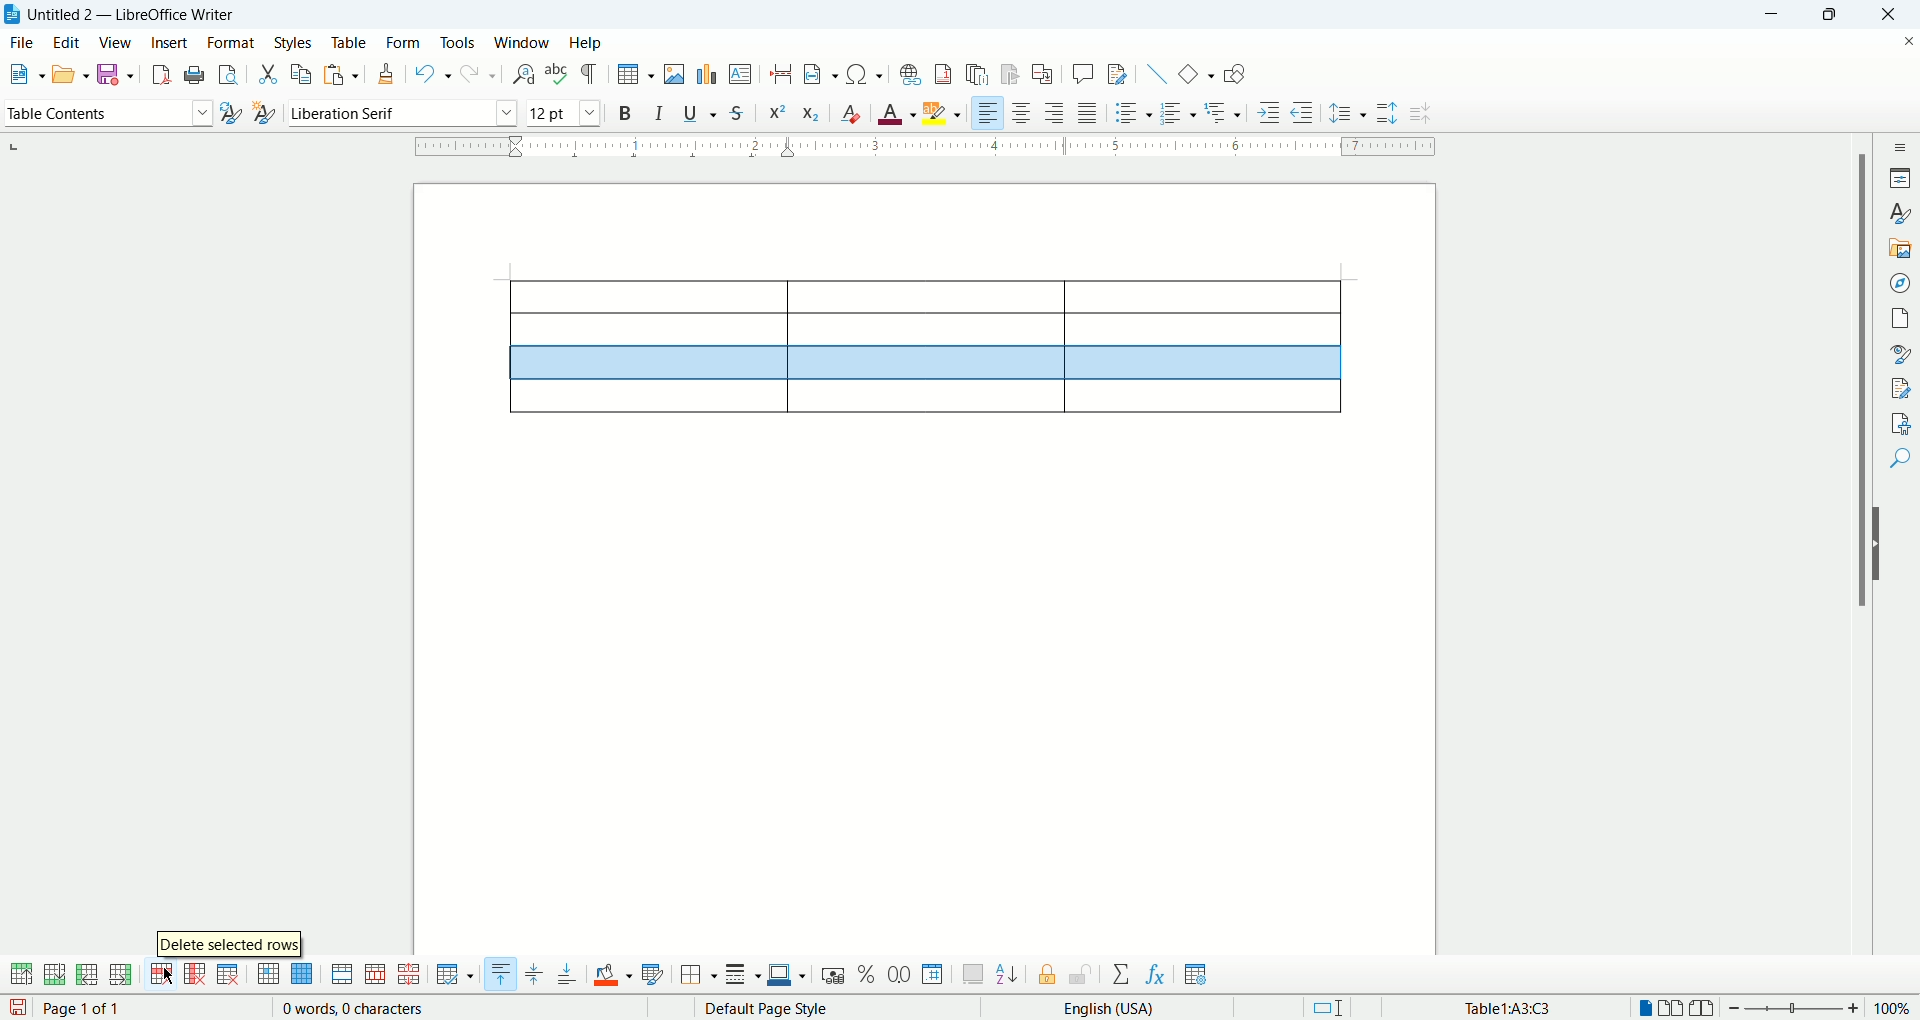 This screenshot has width=1920, height=1020. I want to click on insert, so click(169, 44).